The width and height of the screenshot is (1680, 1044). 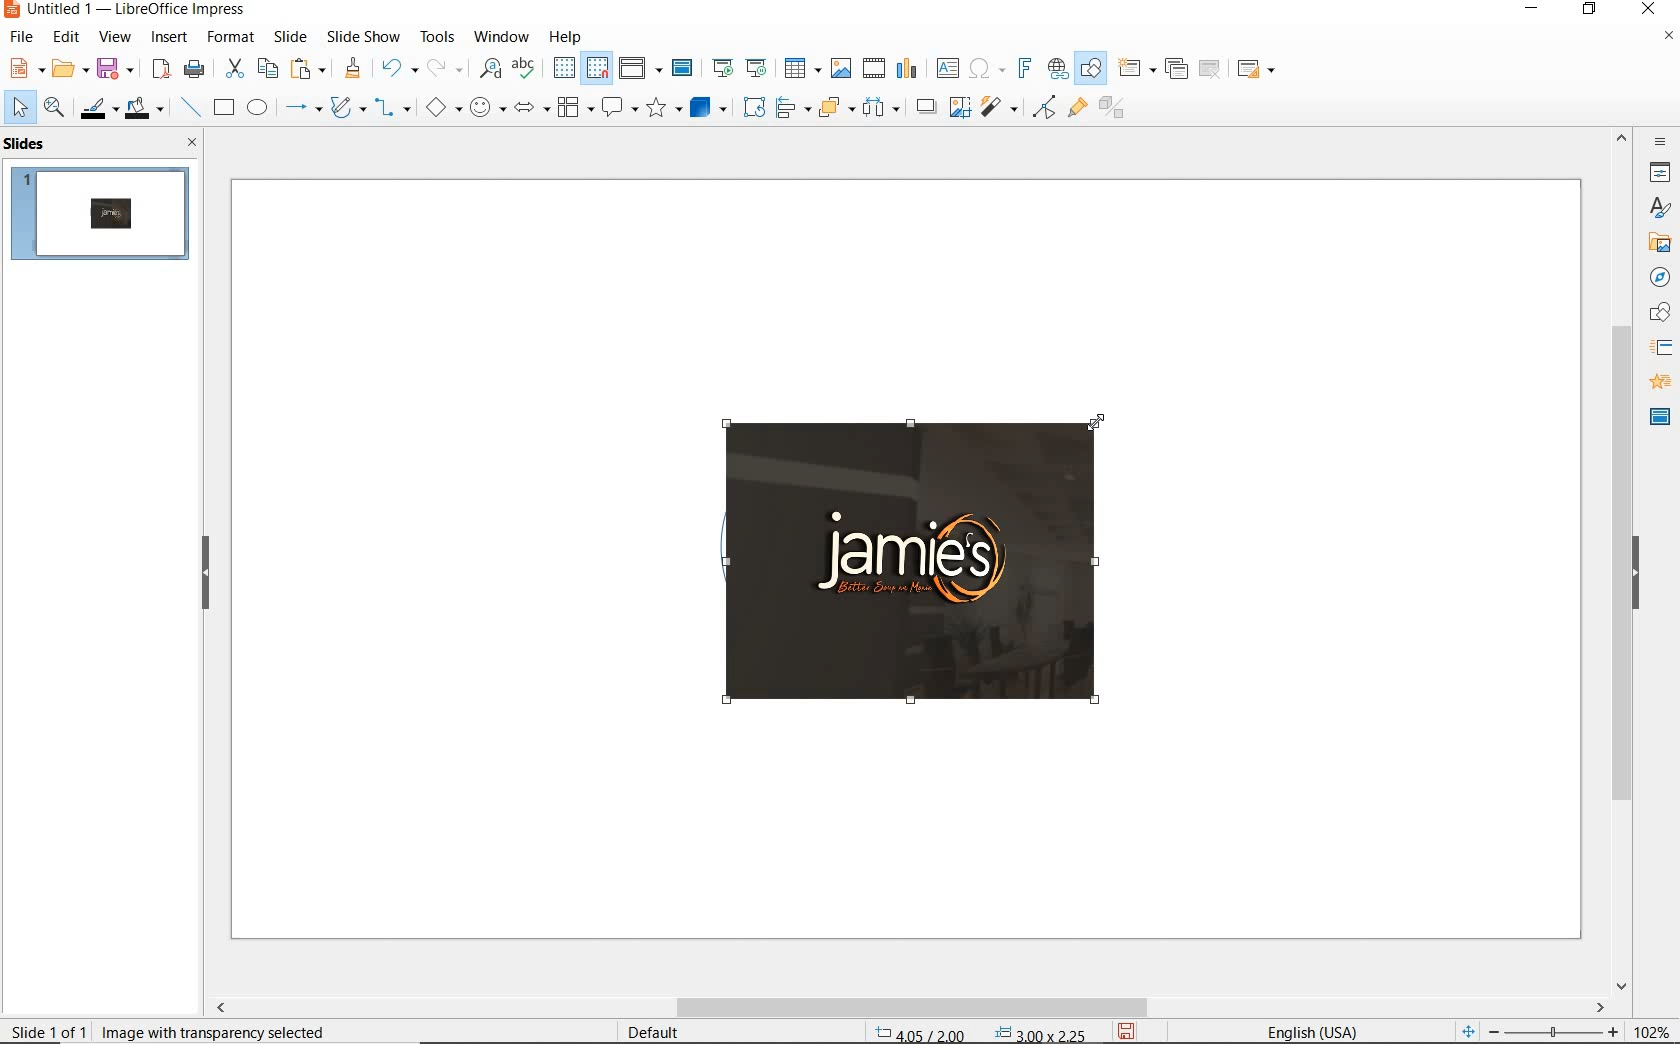 What do you see at coordinates (444, 68) in the screenshot?
I see `redo` at bounding box center [444, 68].